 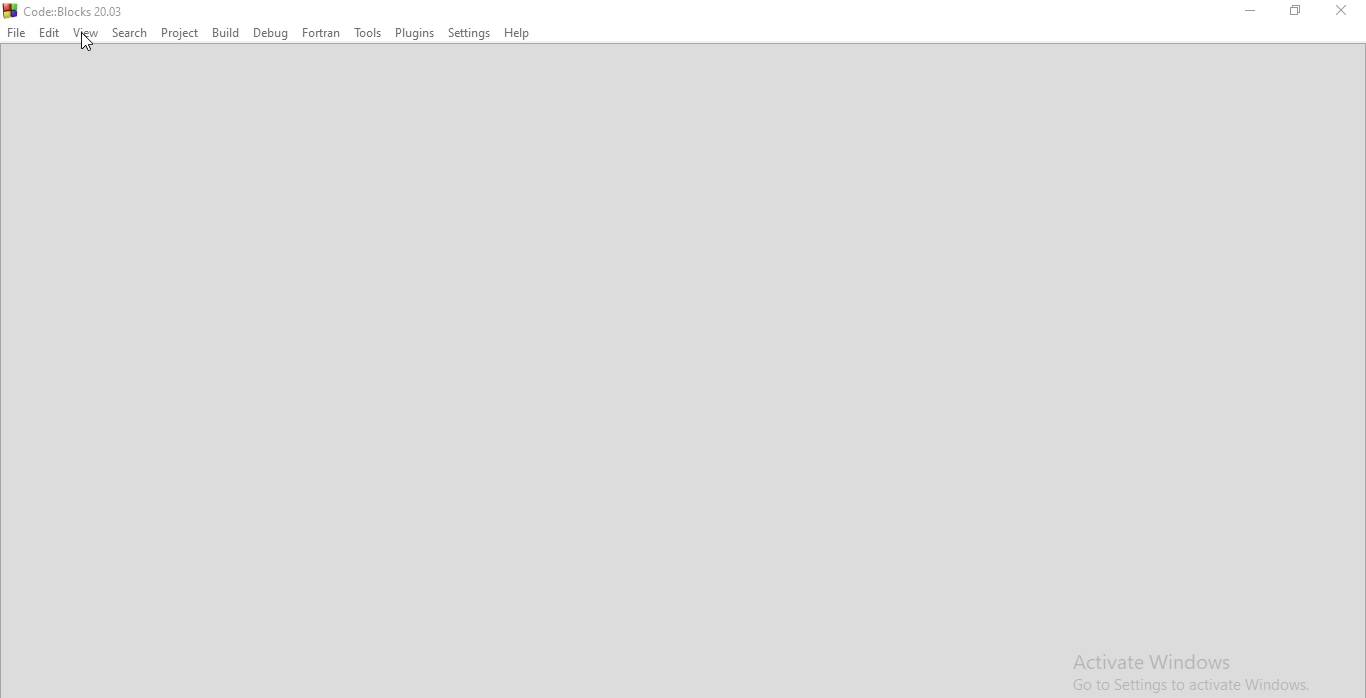 I want to click on Search , so click(x=130, y=32).